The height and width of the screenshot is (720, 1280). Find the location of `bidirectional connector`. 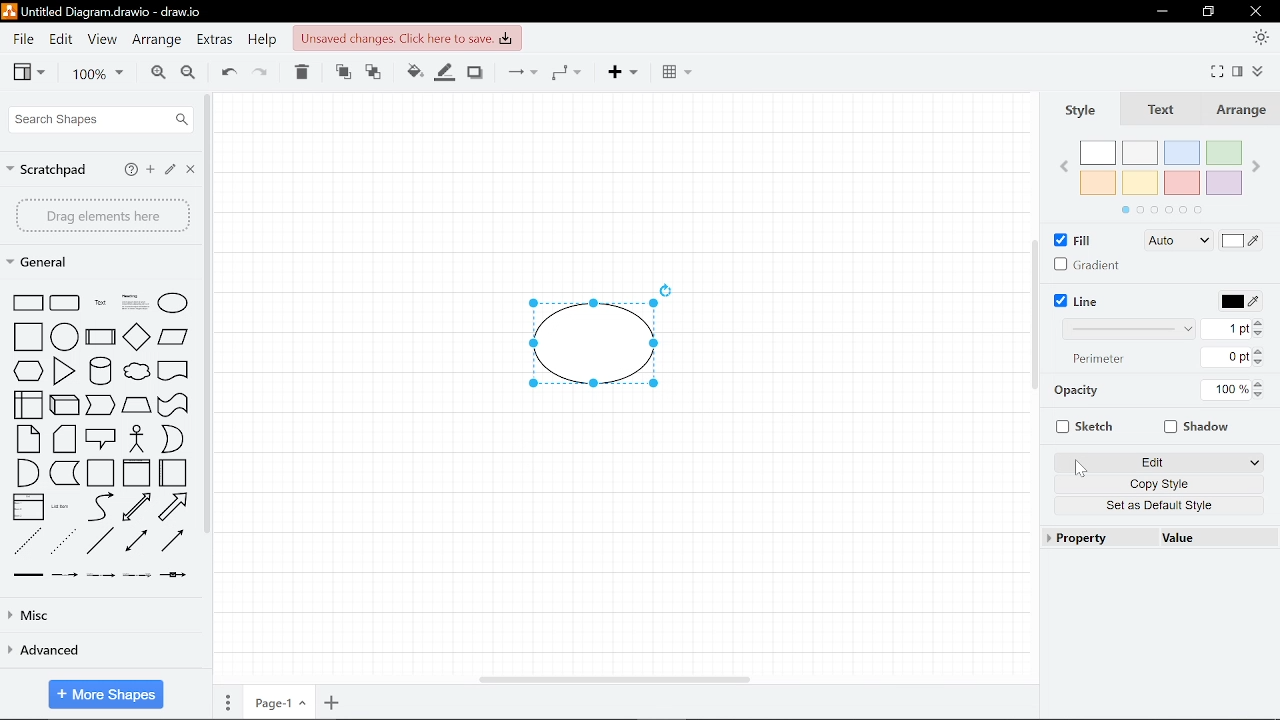

bidirectional connector is located at coordinates (137, 543).